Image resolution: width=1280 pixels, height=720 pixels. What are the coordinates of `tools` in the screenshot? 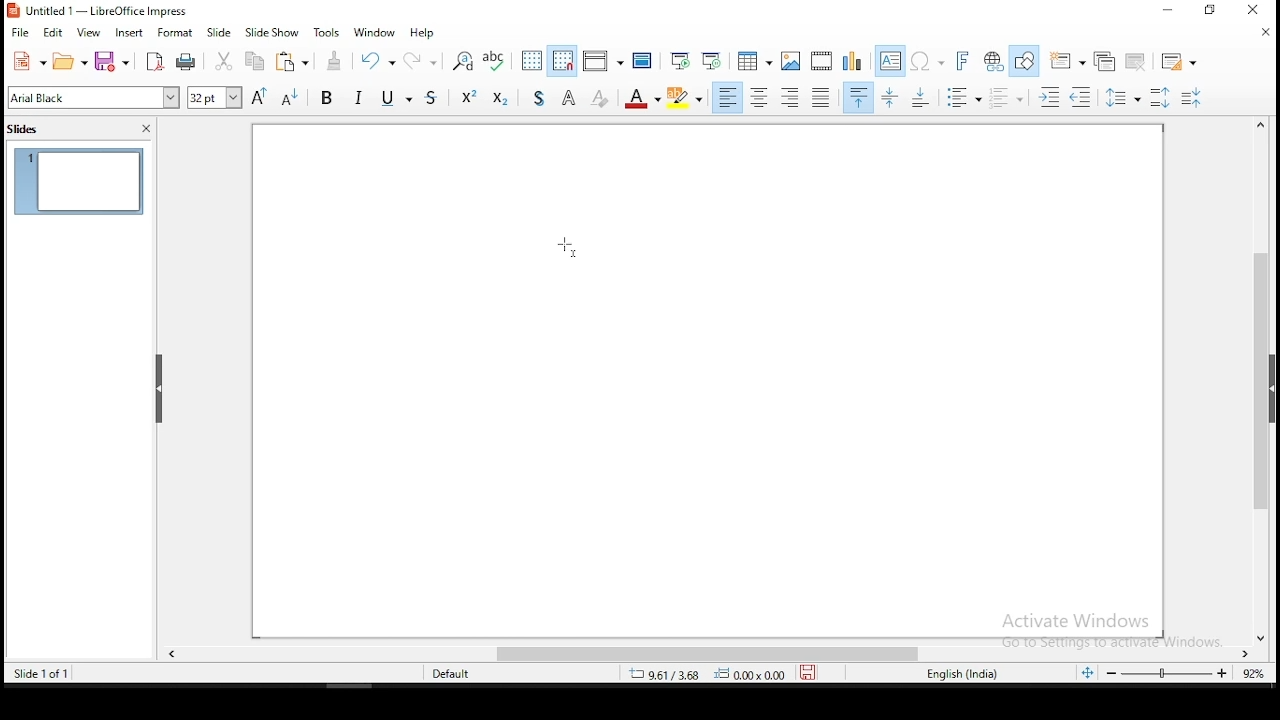 It's located at (328, 31).